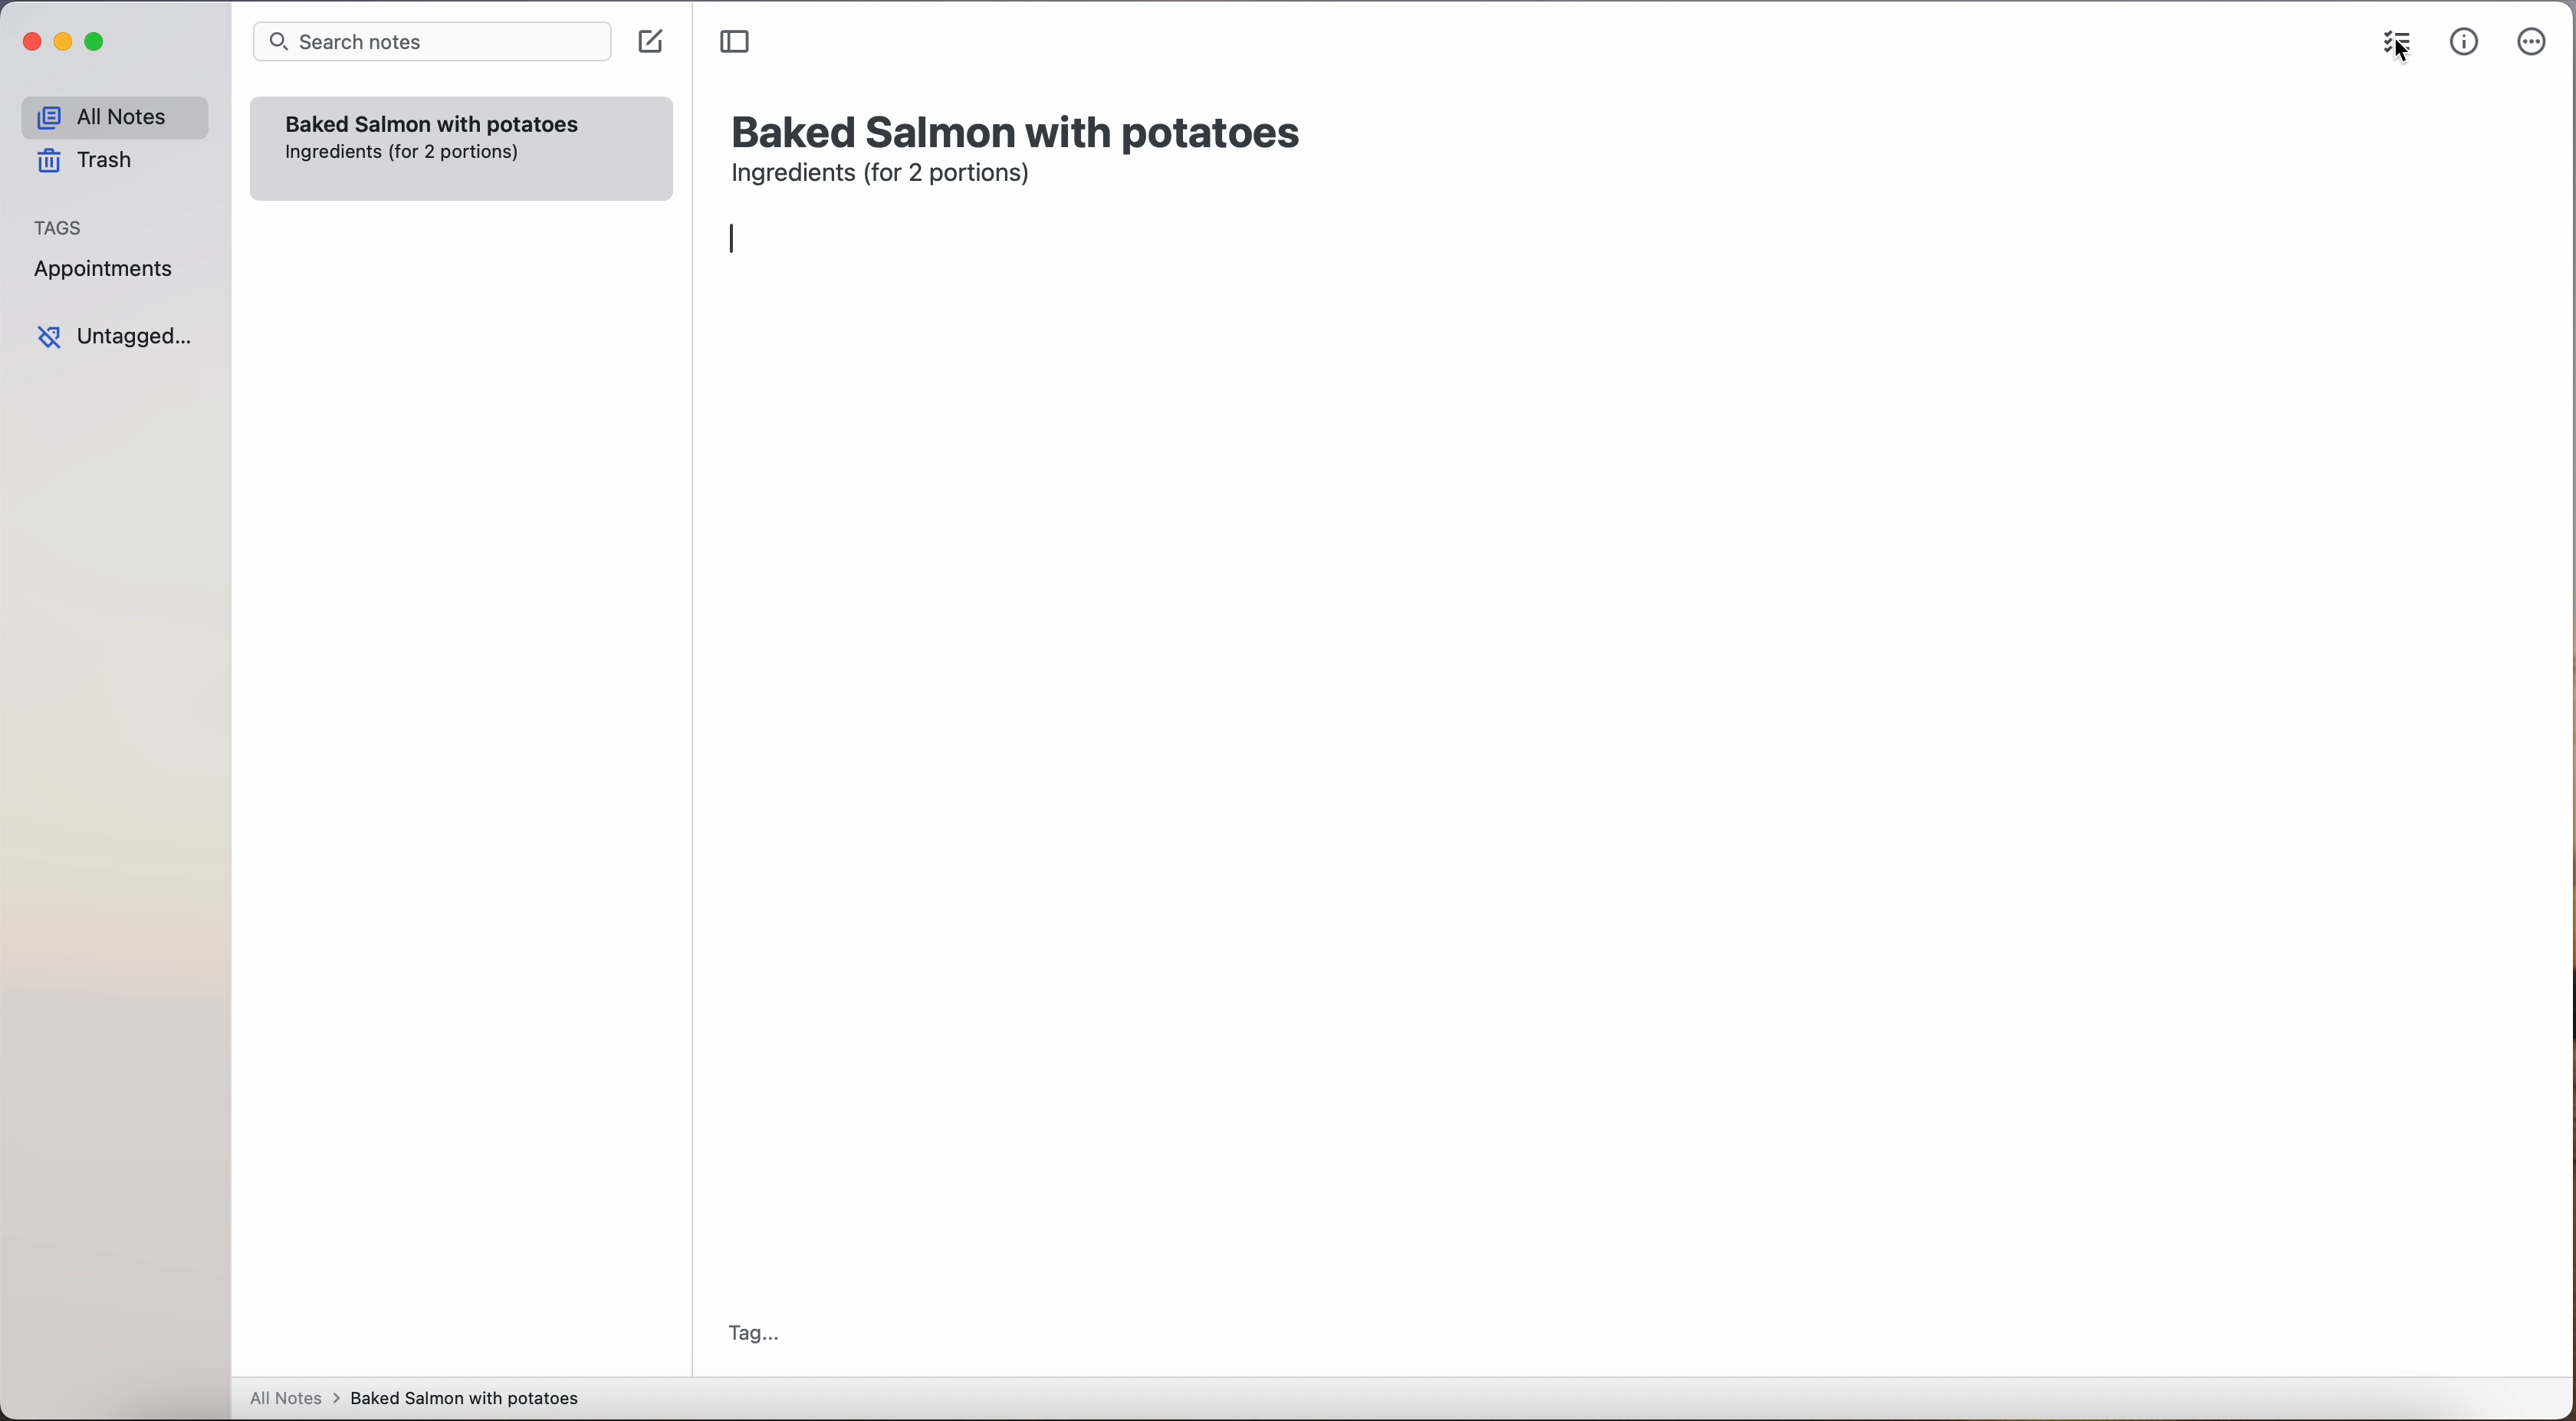 This screenshot has width=2576, height=1421. Describe the element at coordinates (63, 44) in the screenshot. I see `minimize Simplenote` at that location.